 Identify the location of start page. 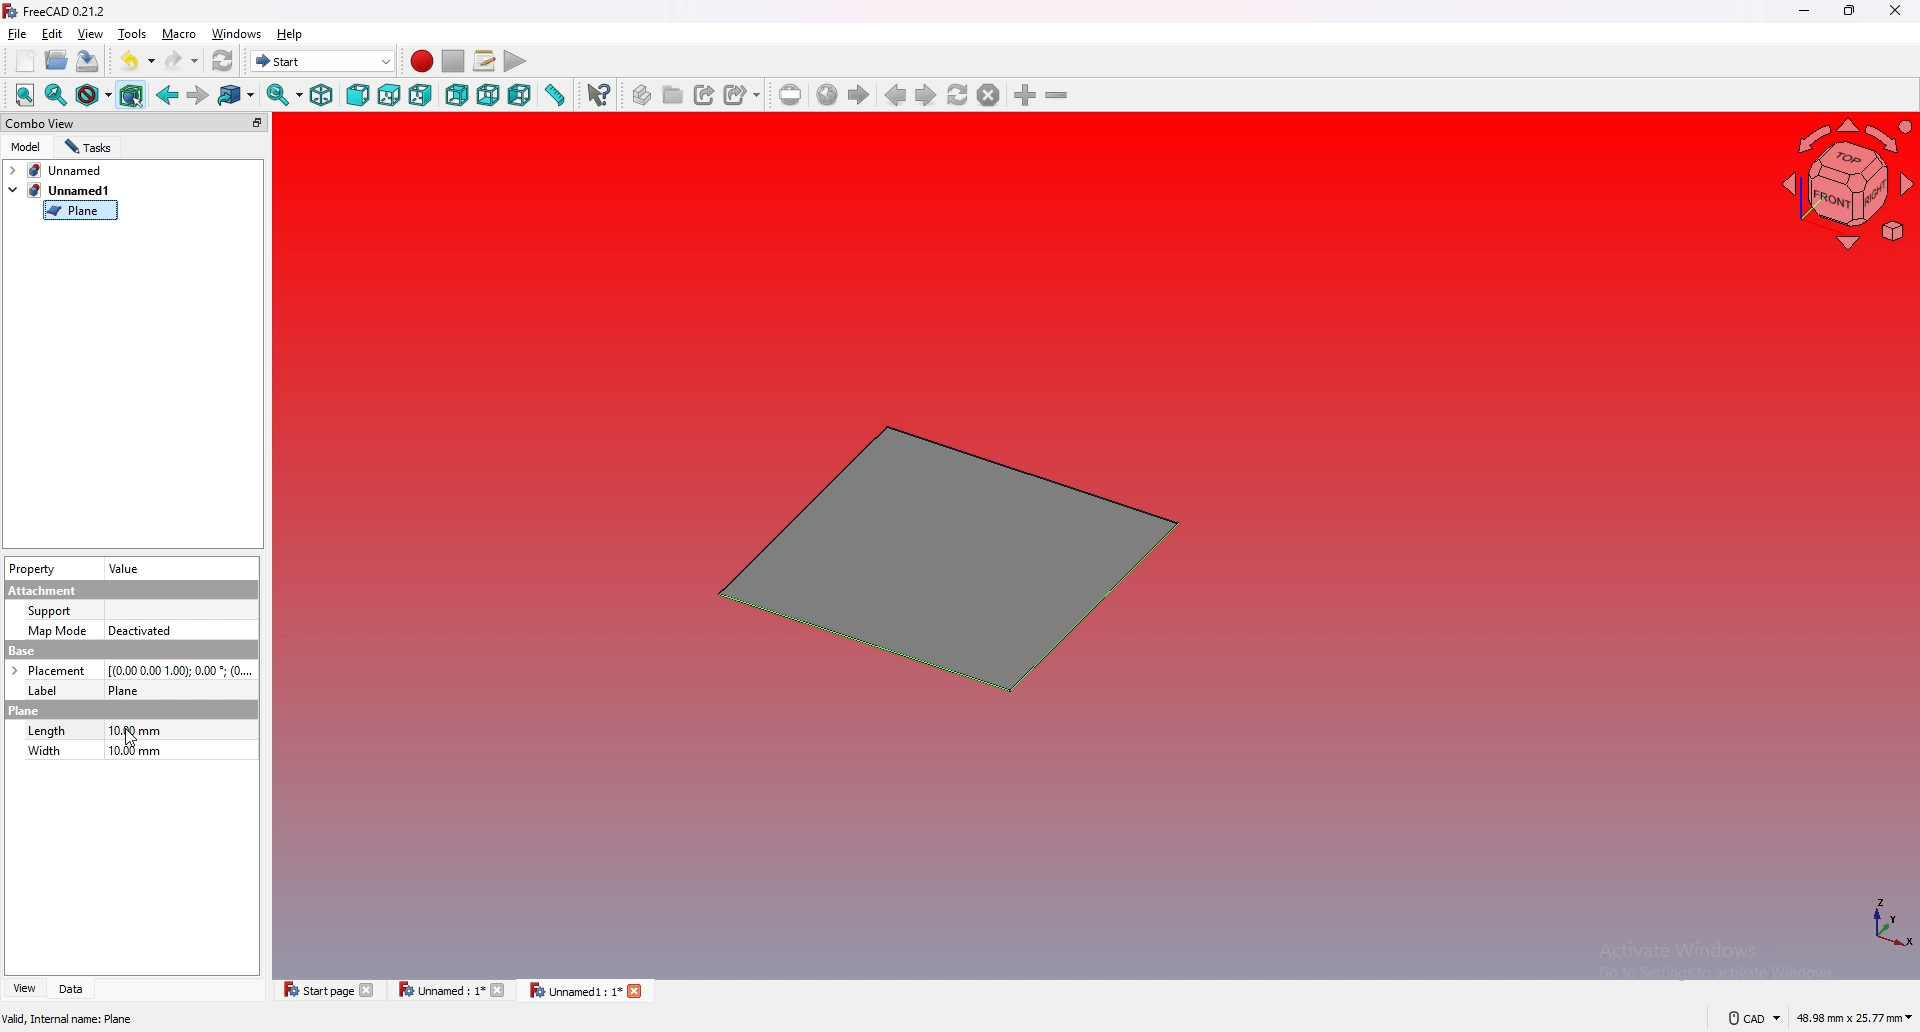
(858, 95).